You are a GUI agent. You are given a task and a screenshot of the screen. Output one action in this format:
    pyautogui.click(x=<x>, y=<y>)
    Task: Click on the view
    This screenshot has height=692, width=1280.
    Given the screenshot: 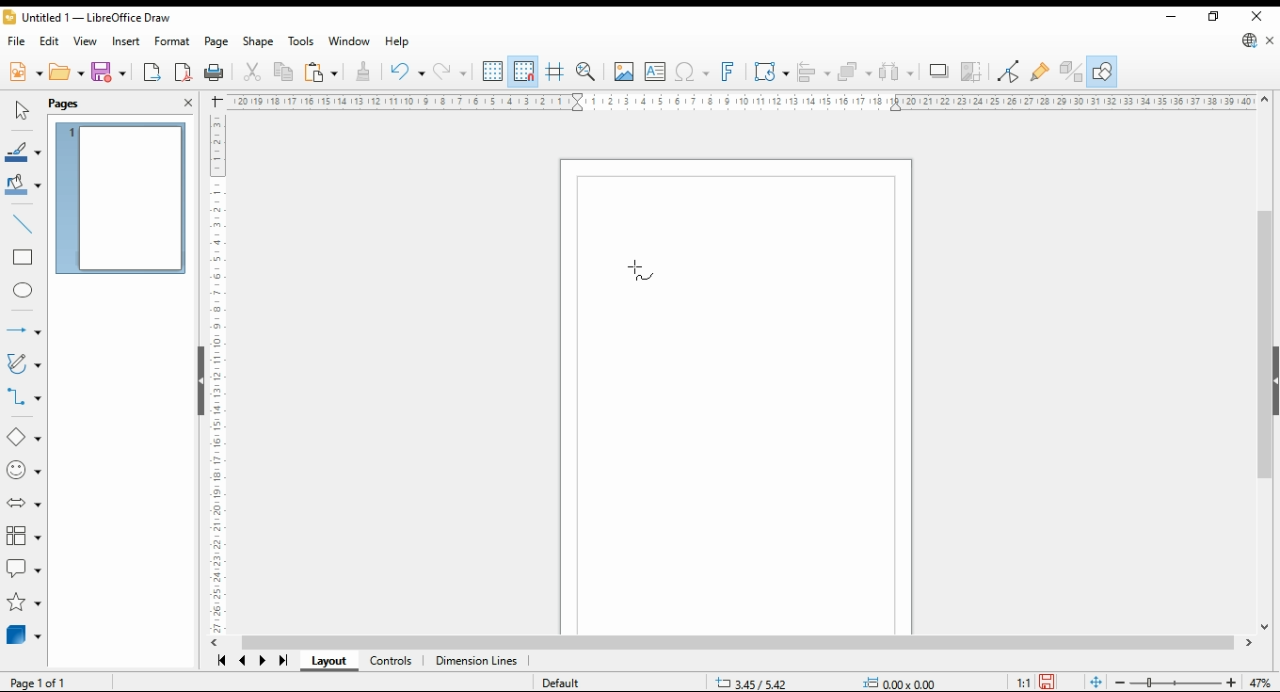 What is the action you would take?
    pyautogui.click(x=84, y=40)
    